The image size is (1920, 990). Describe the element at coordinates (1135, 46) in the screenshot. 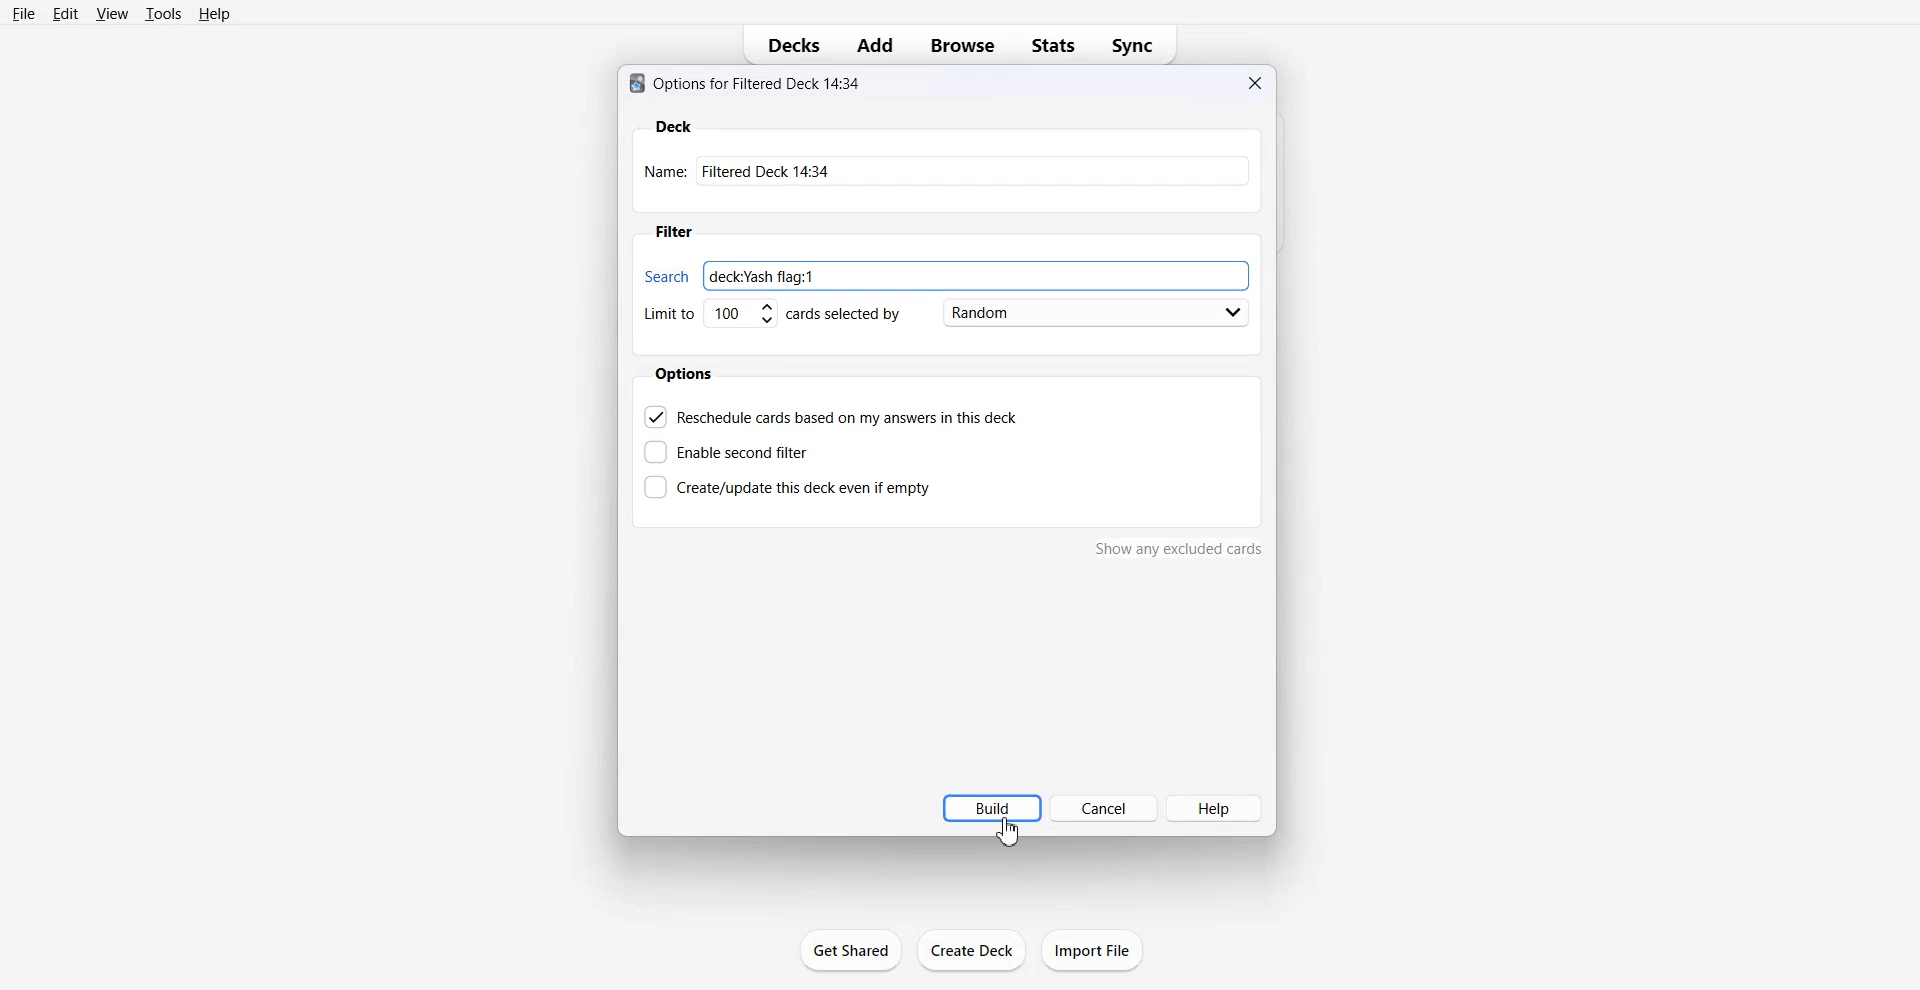

I see `Sync` at that location.